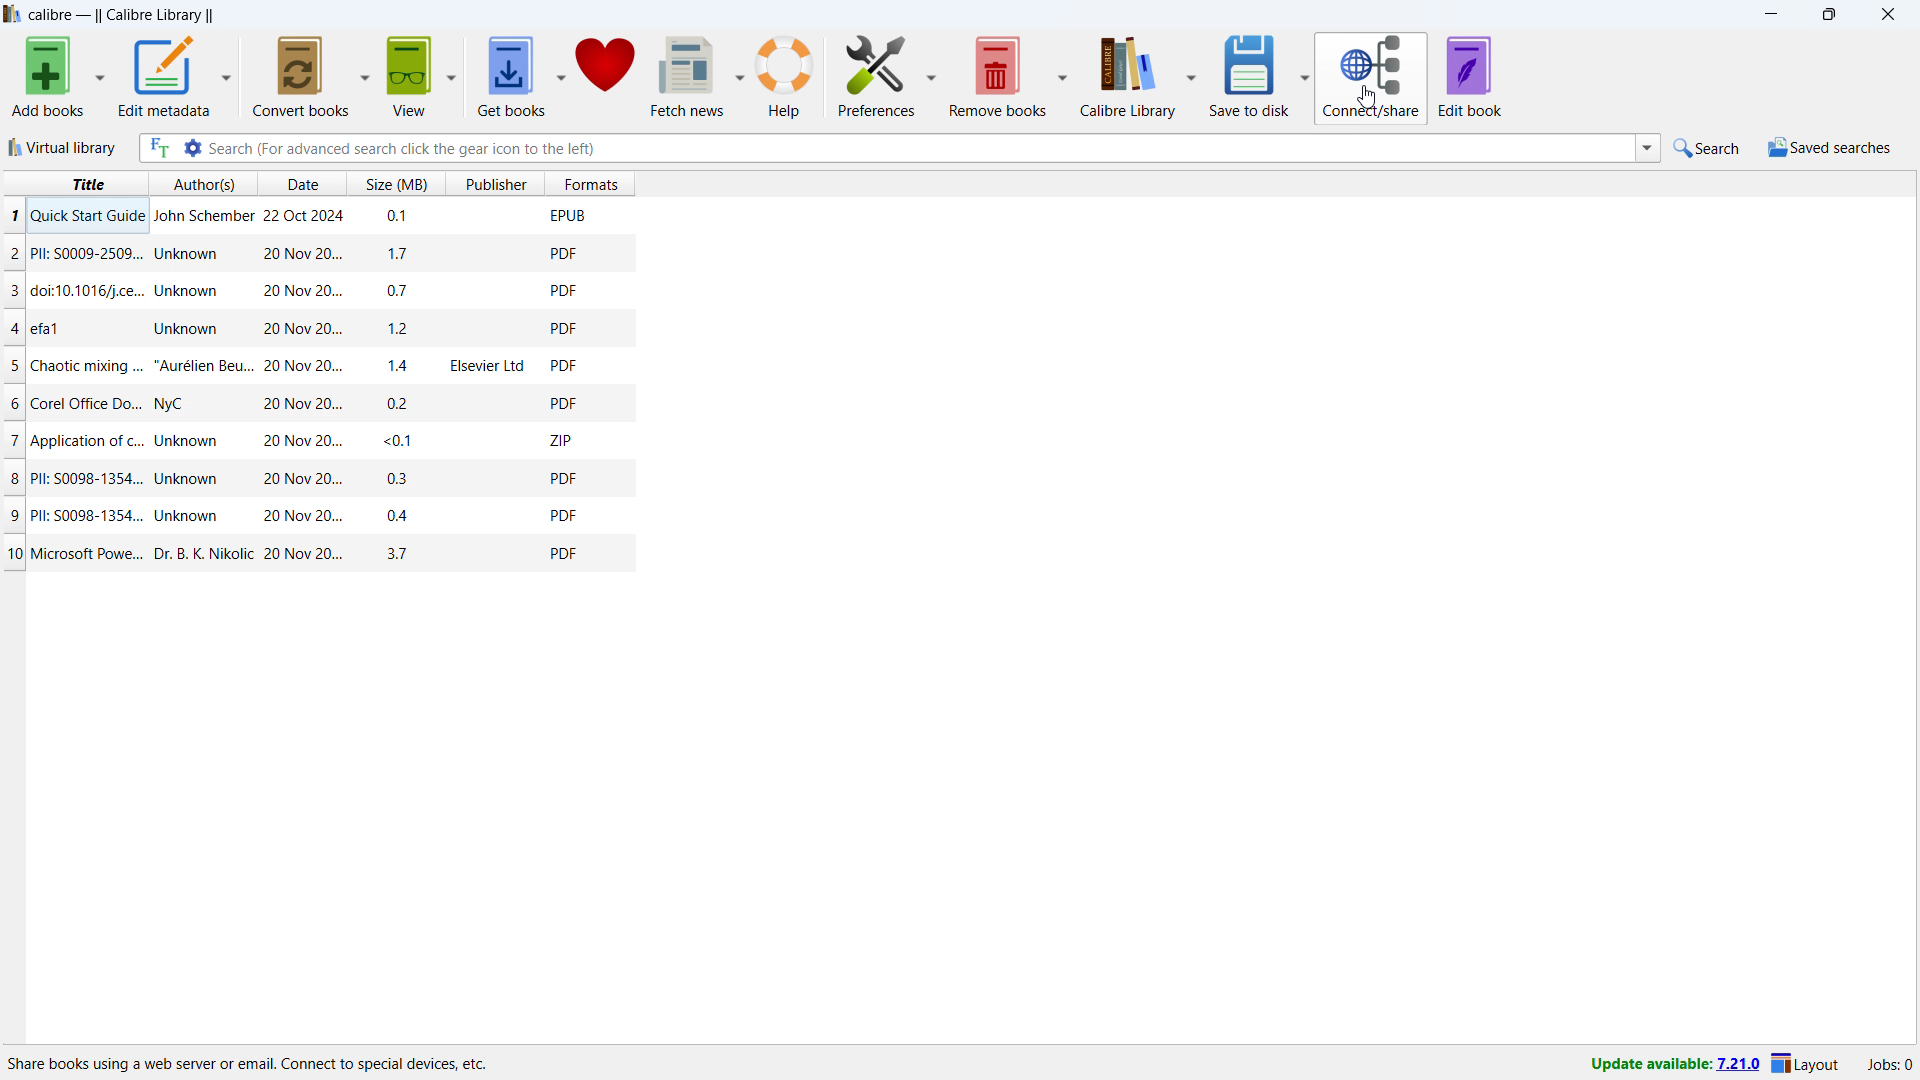 This screenshot has width=1920, height=1080. Describe the element at coordinates (164, 76) in the screenshot. I see `edit metadata` at that location.